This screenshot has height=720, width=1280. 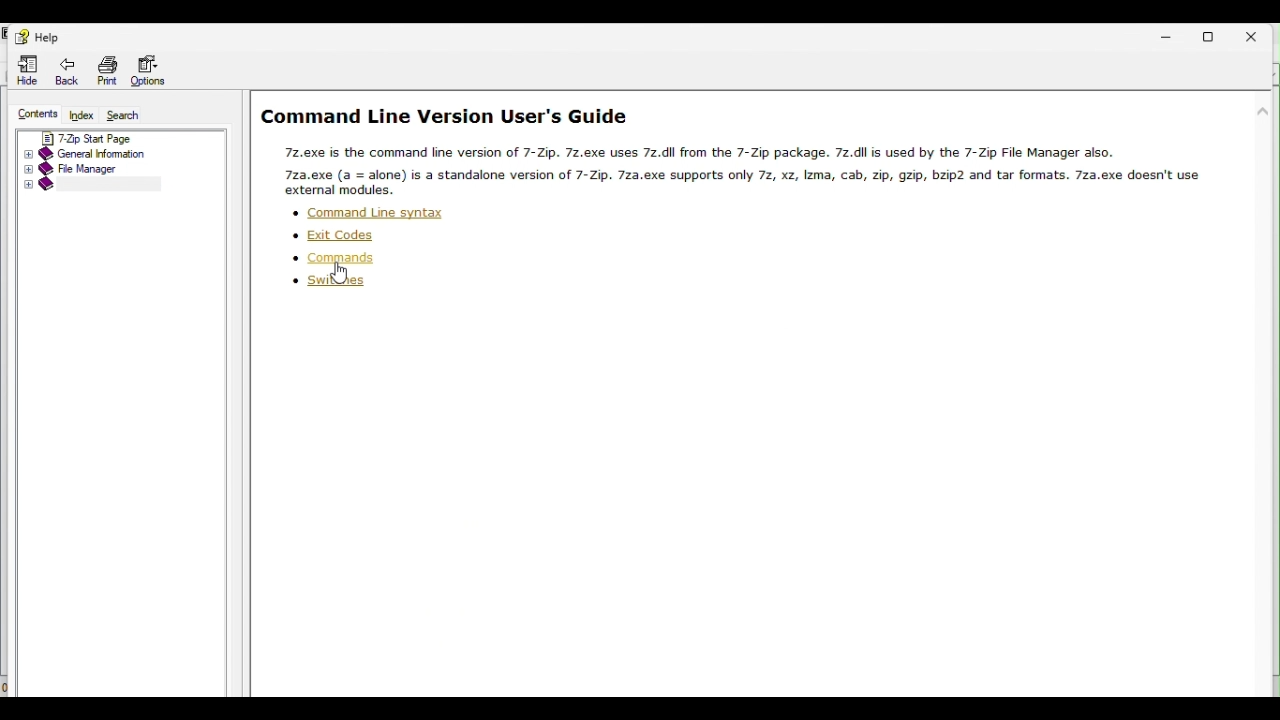 What do you see at coordinates (82, 115) in the screenshot?
I see `Index` at bounding box center [82, 115].